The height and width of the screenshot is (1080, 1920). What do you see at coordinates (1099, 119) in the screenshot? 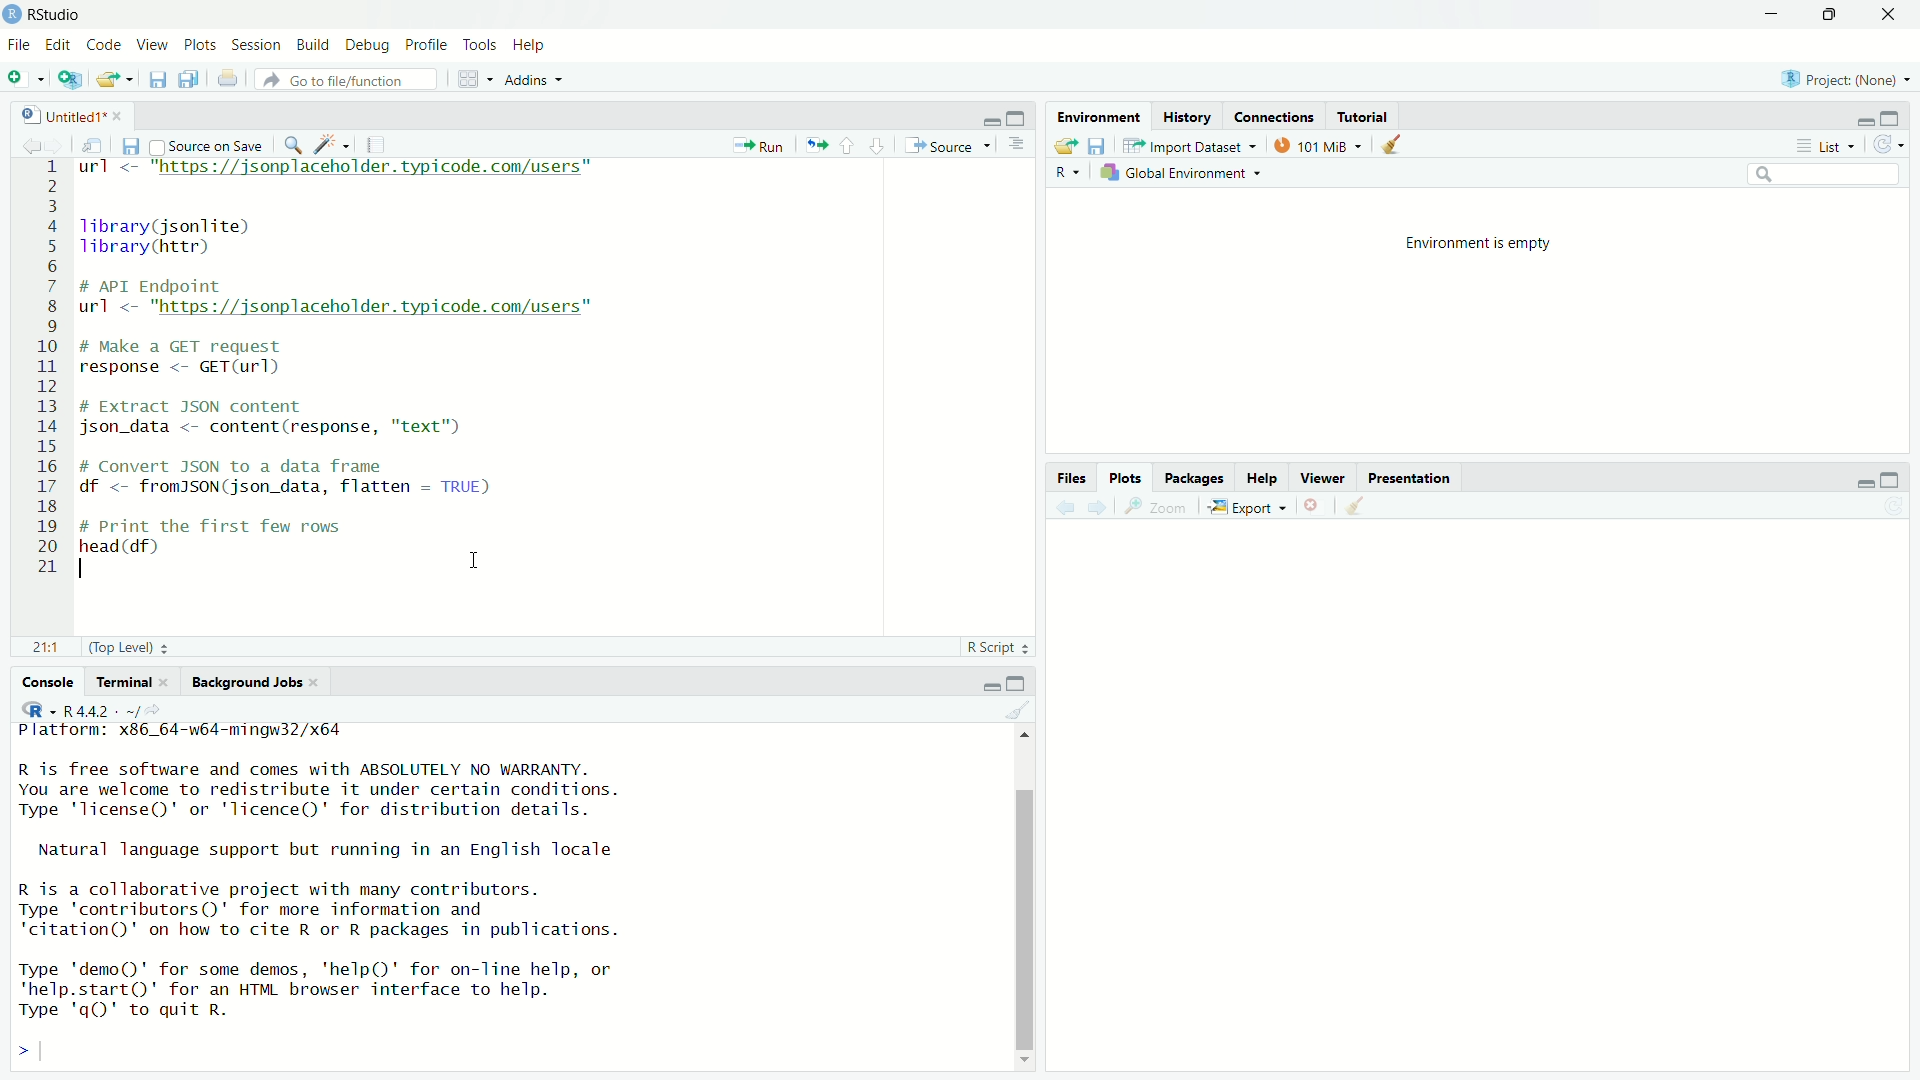
I see `Environment` at bounding box center [1099, 119].